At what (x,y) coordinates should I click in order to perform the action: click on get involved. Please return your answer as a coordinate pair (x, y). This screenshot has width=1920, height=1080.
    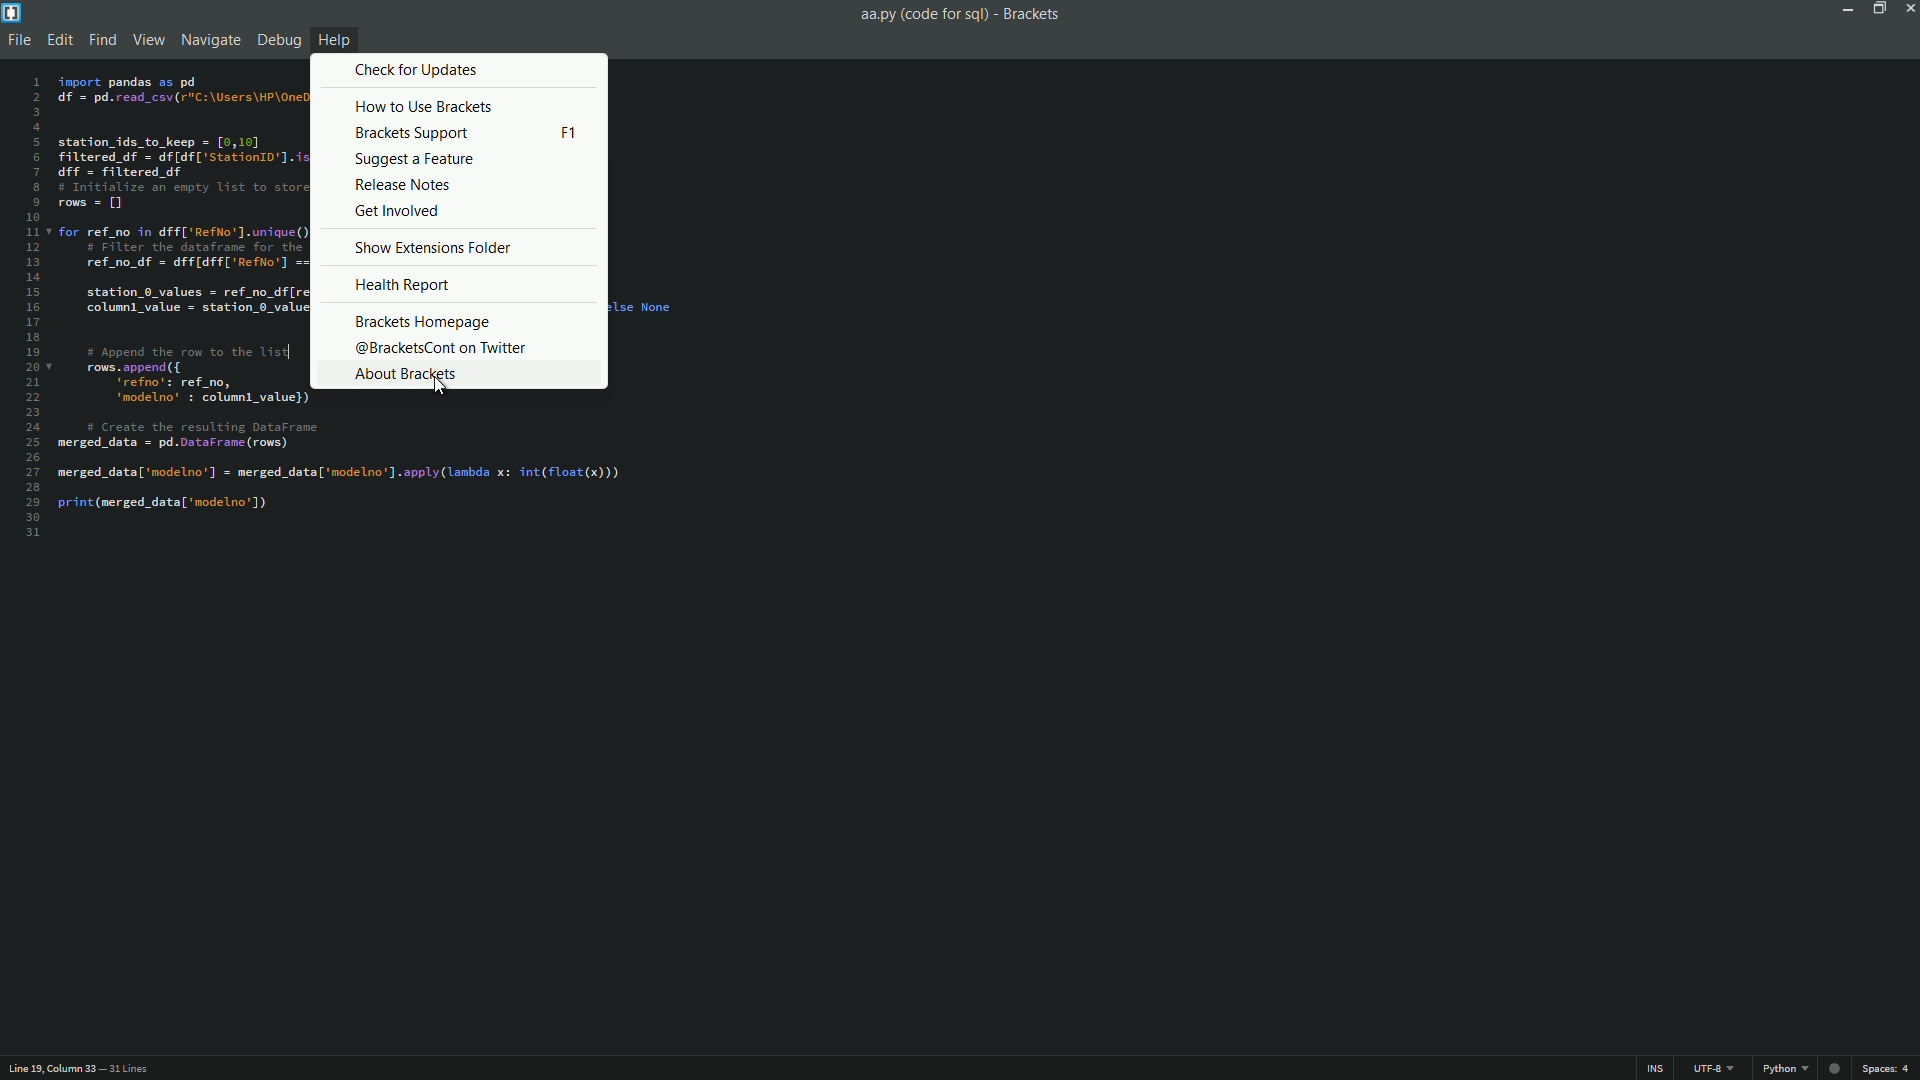
    Looking at the image, I should click on (400, 210).